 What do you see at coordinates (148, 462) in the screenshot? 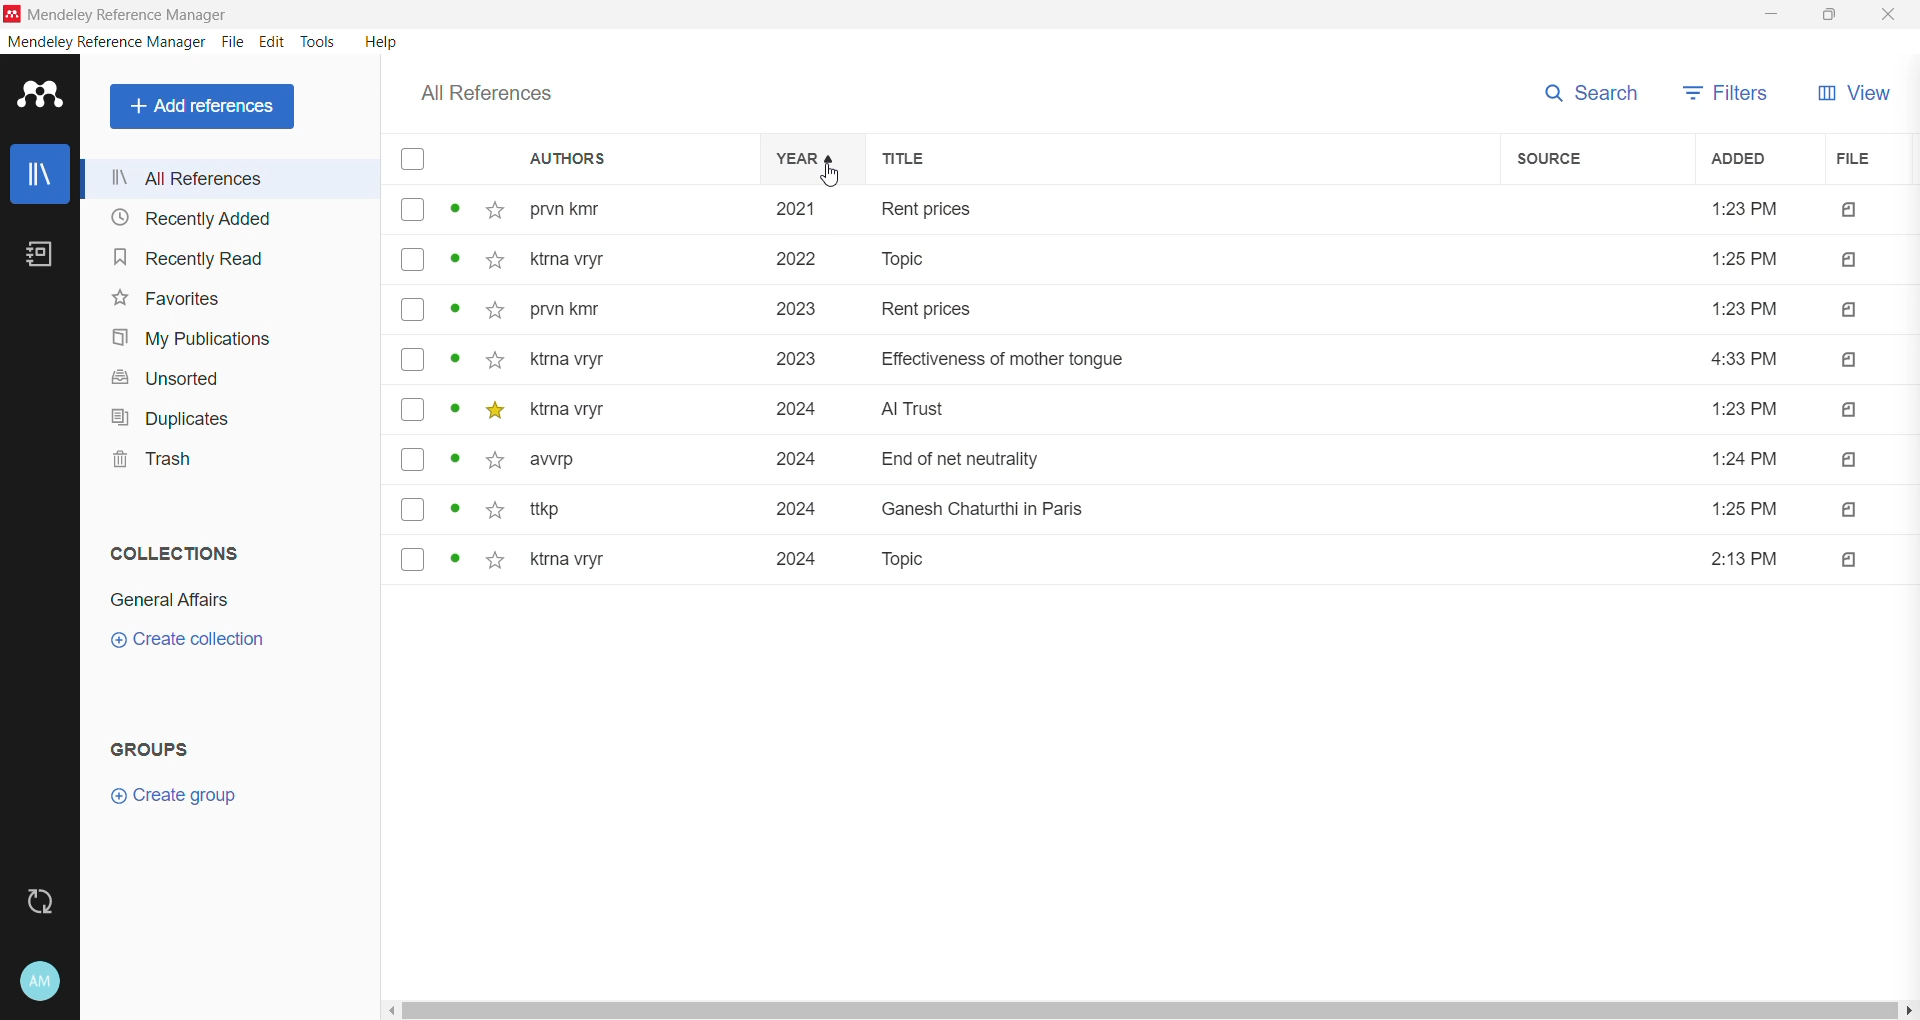
I see `Trash` at bounding box center [148, 462].